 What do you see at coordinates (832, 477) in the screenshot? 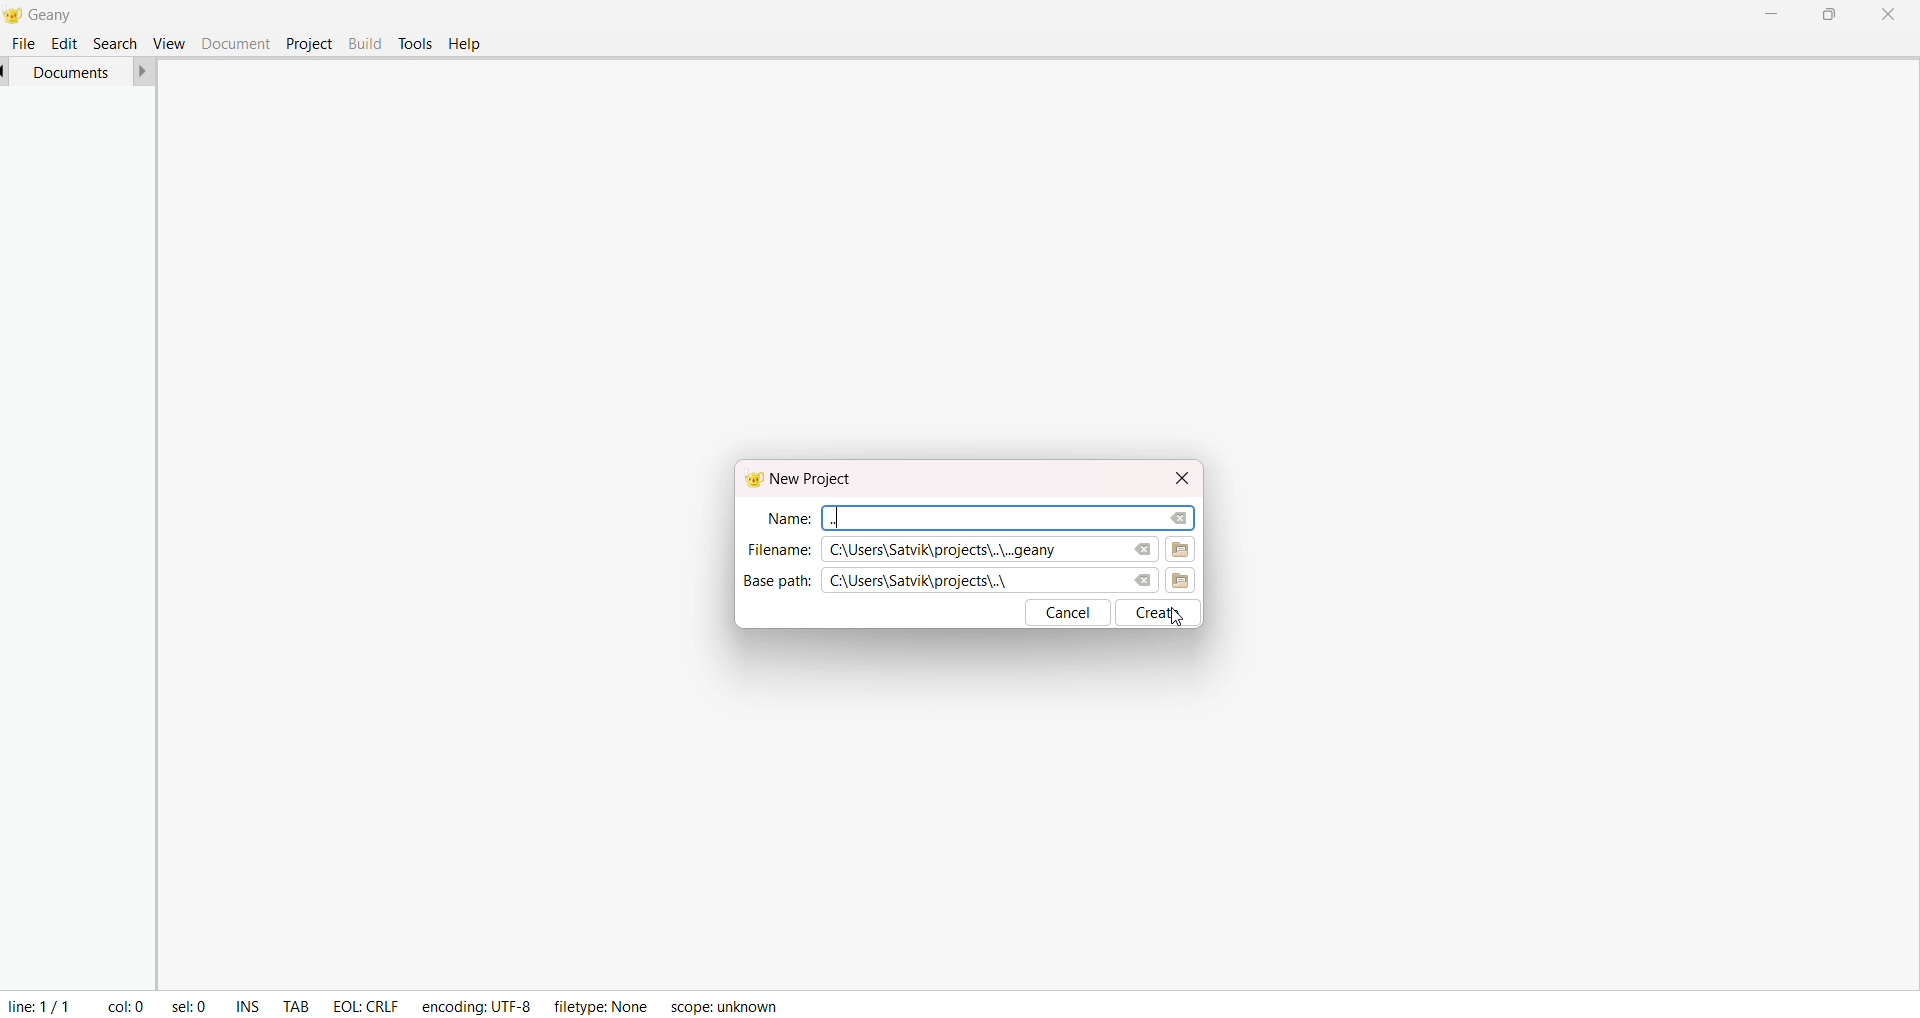
I see `new project` at bounding box center [832, 477].